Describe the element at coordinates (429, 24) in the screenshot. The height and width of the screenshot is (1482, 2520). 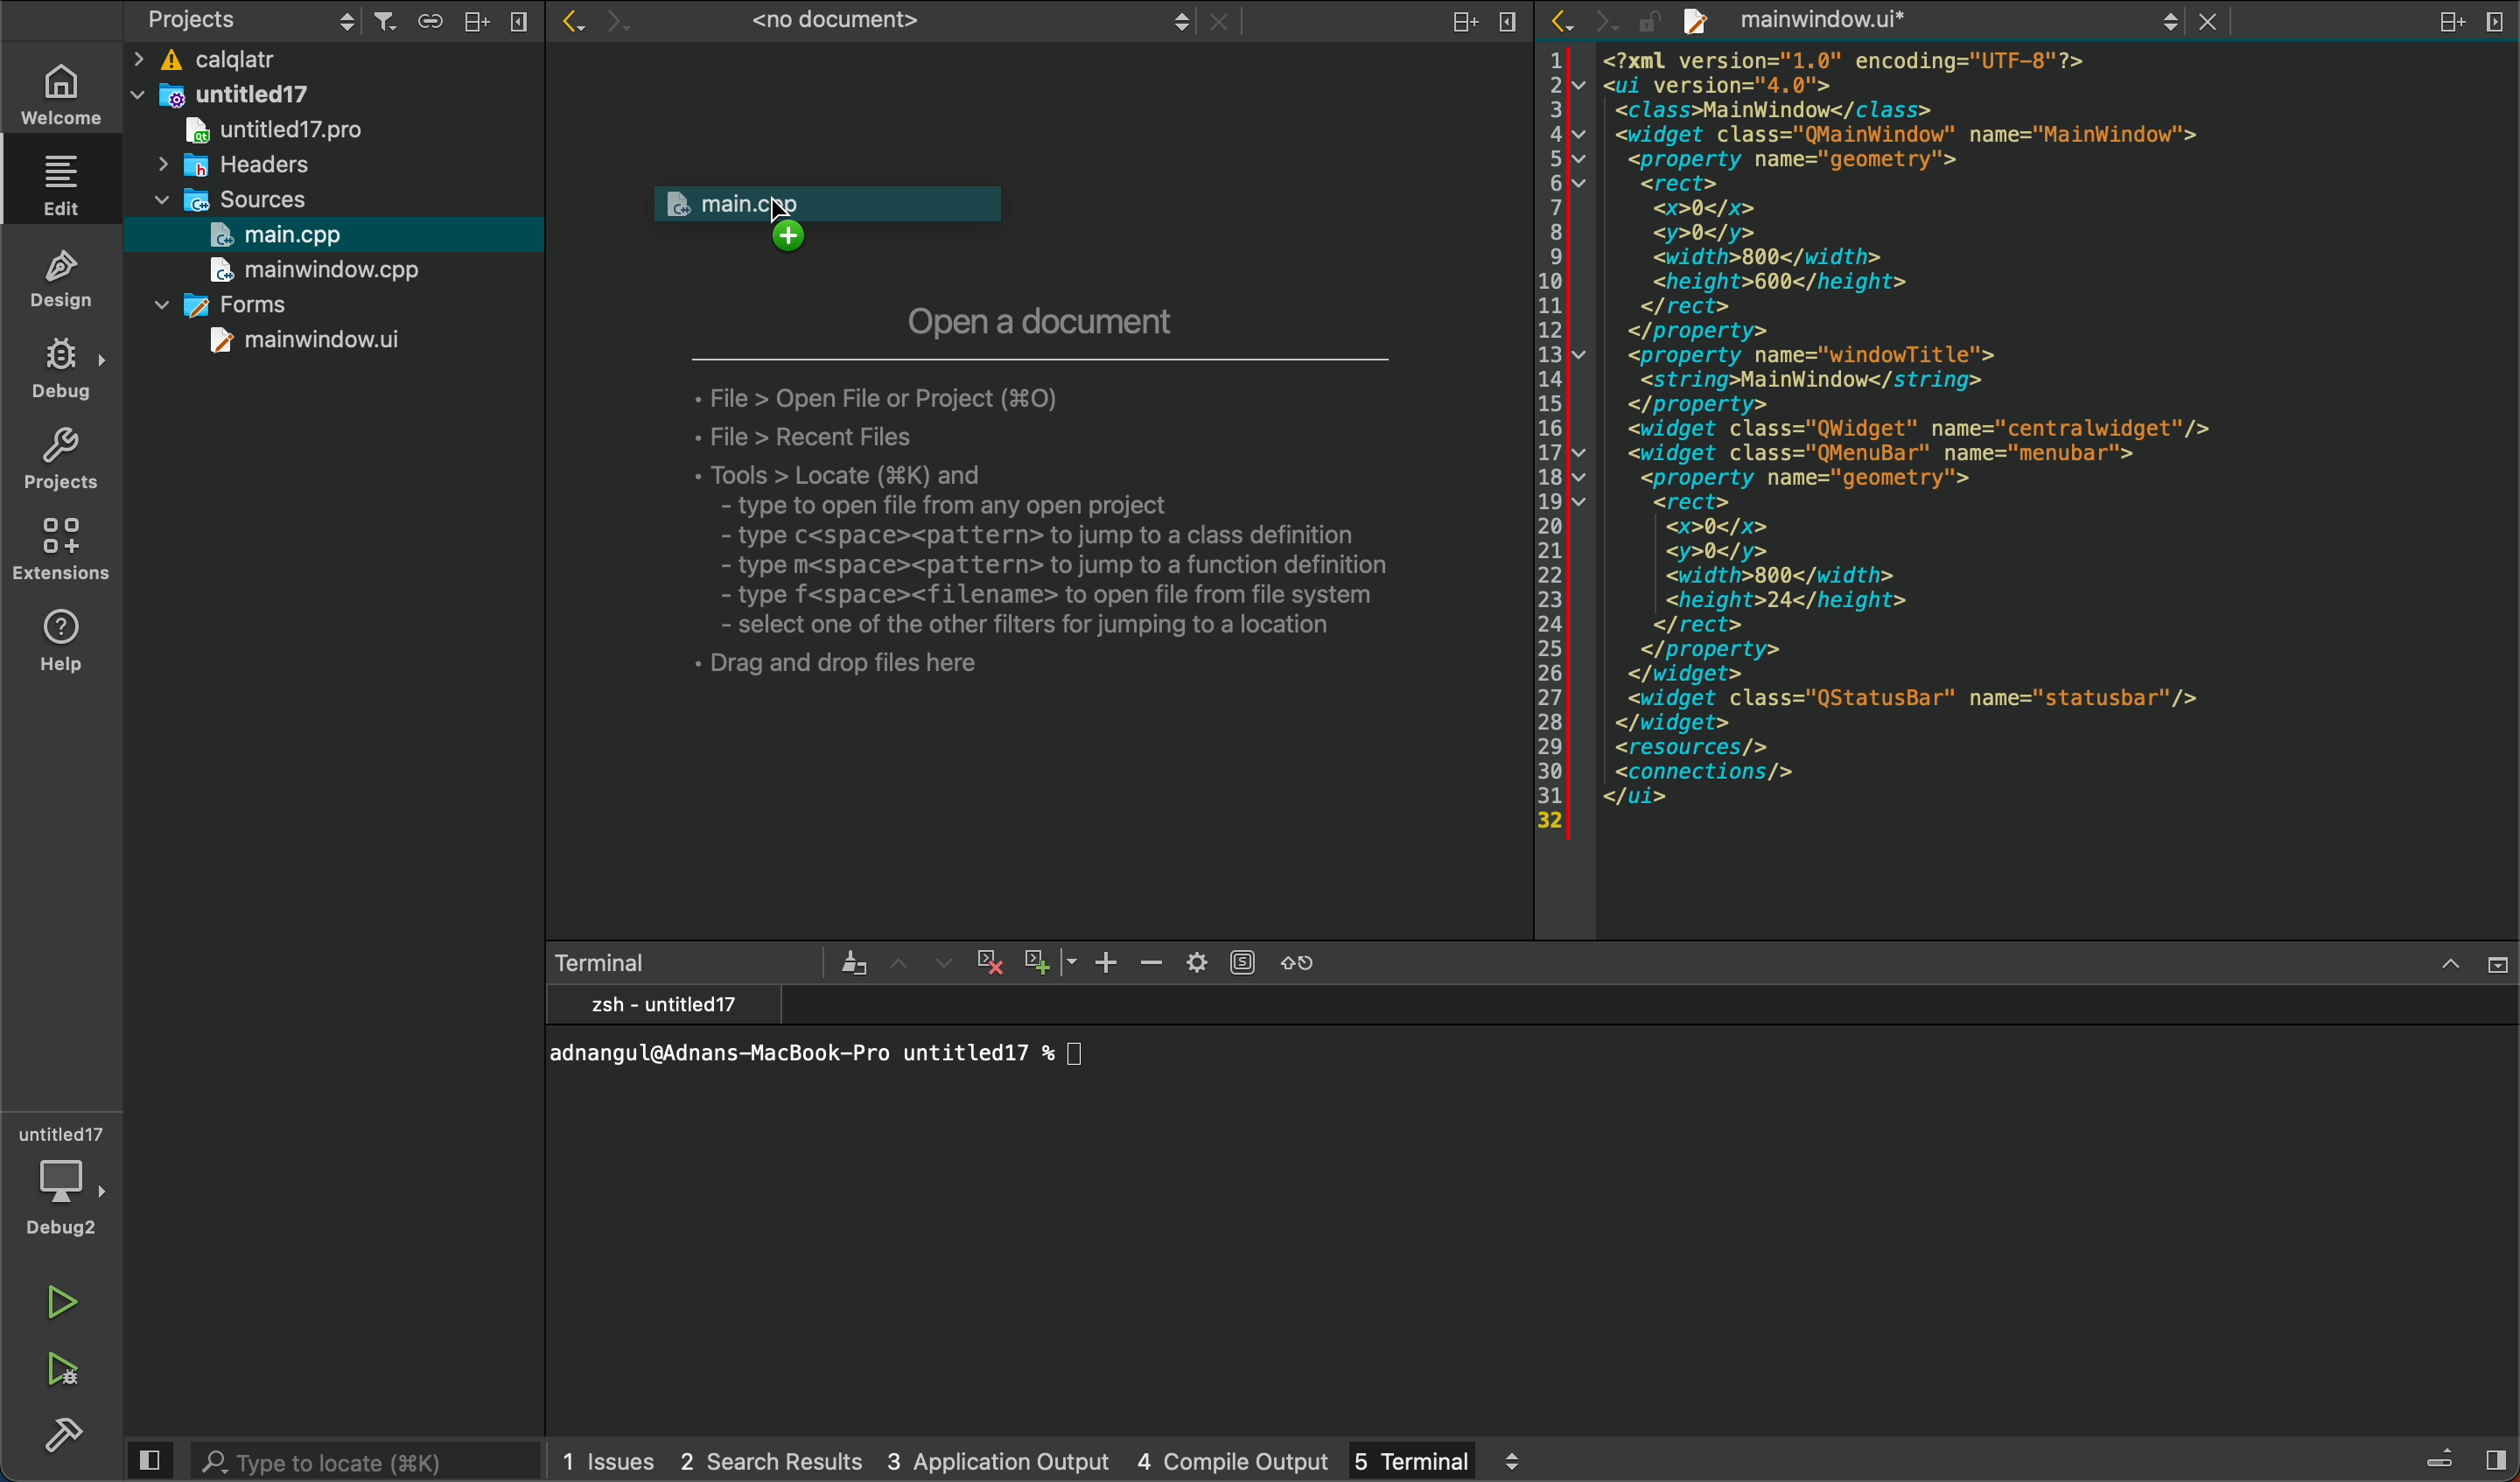
I see `syncronize with editor` at that location.